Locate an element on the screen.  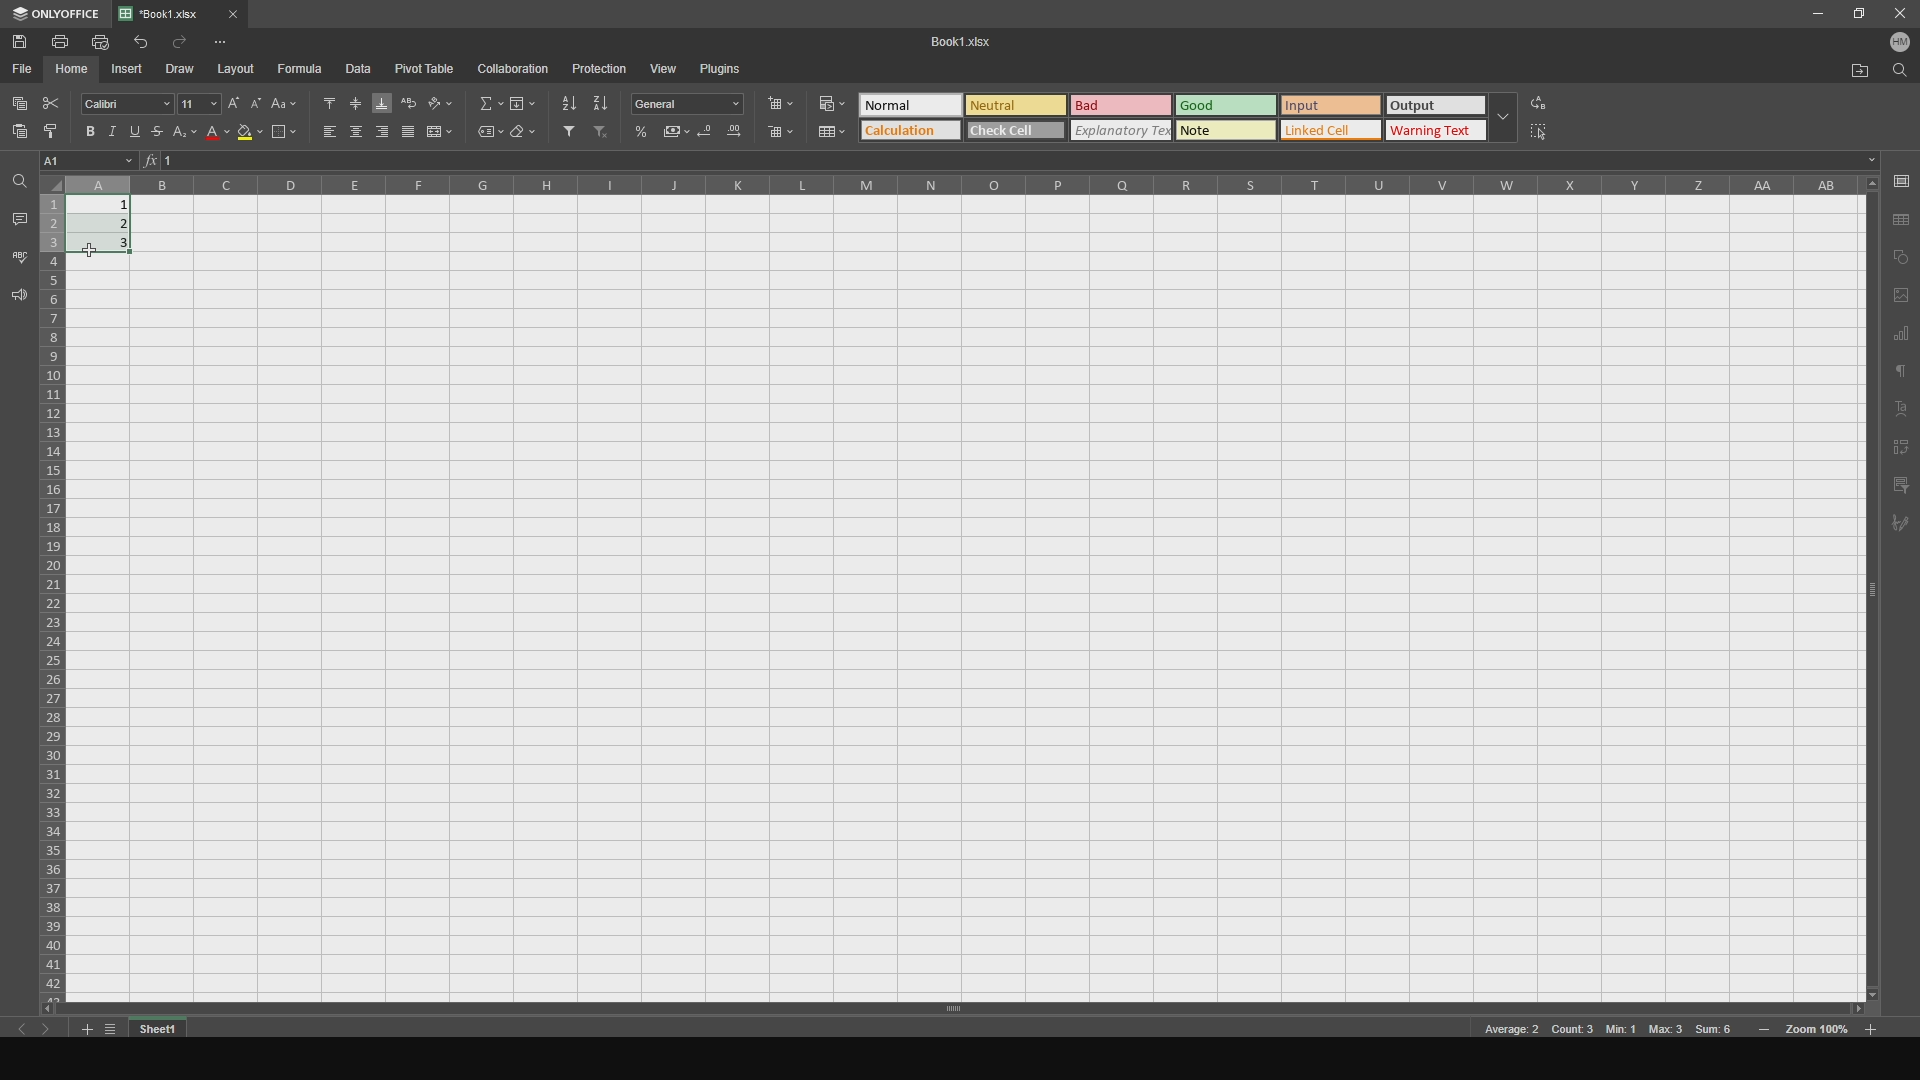
sort ascending is located at coordinates (565, 100).